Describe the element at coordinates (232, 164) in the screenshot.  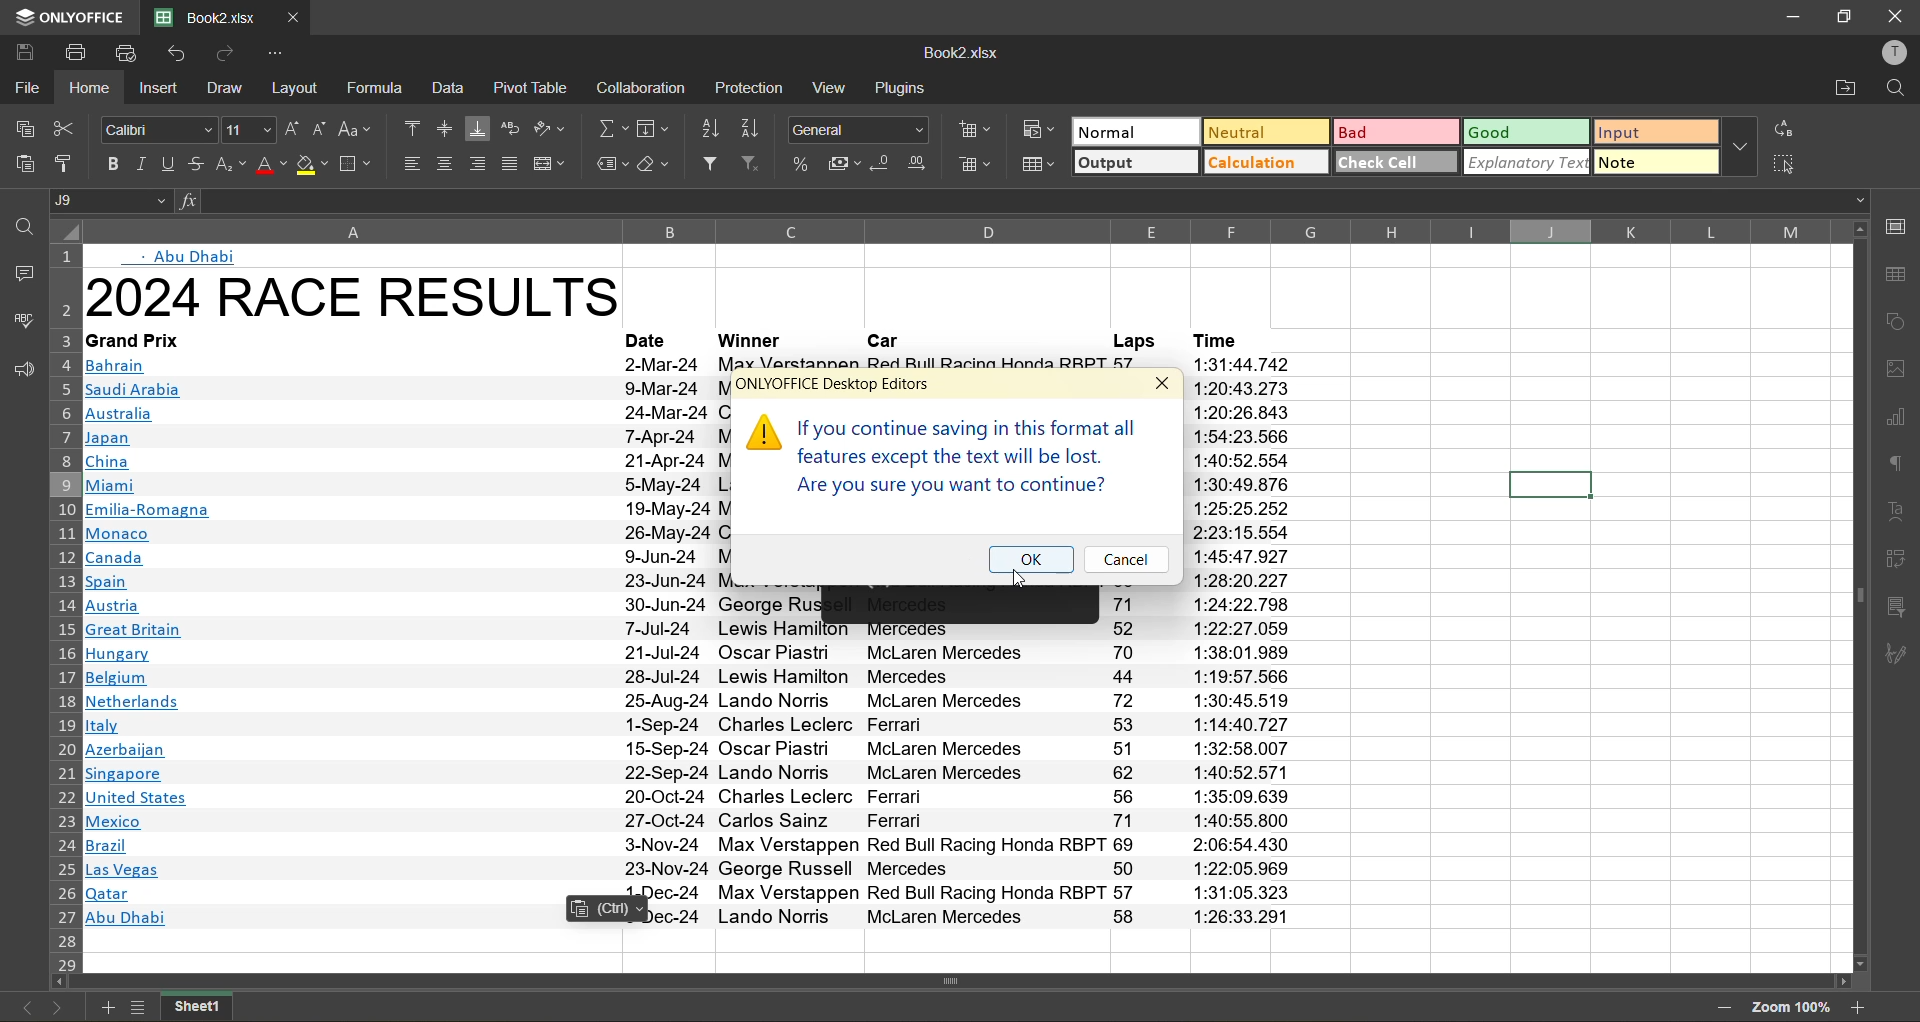
I see `sub\superscript` at that location.